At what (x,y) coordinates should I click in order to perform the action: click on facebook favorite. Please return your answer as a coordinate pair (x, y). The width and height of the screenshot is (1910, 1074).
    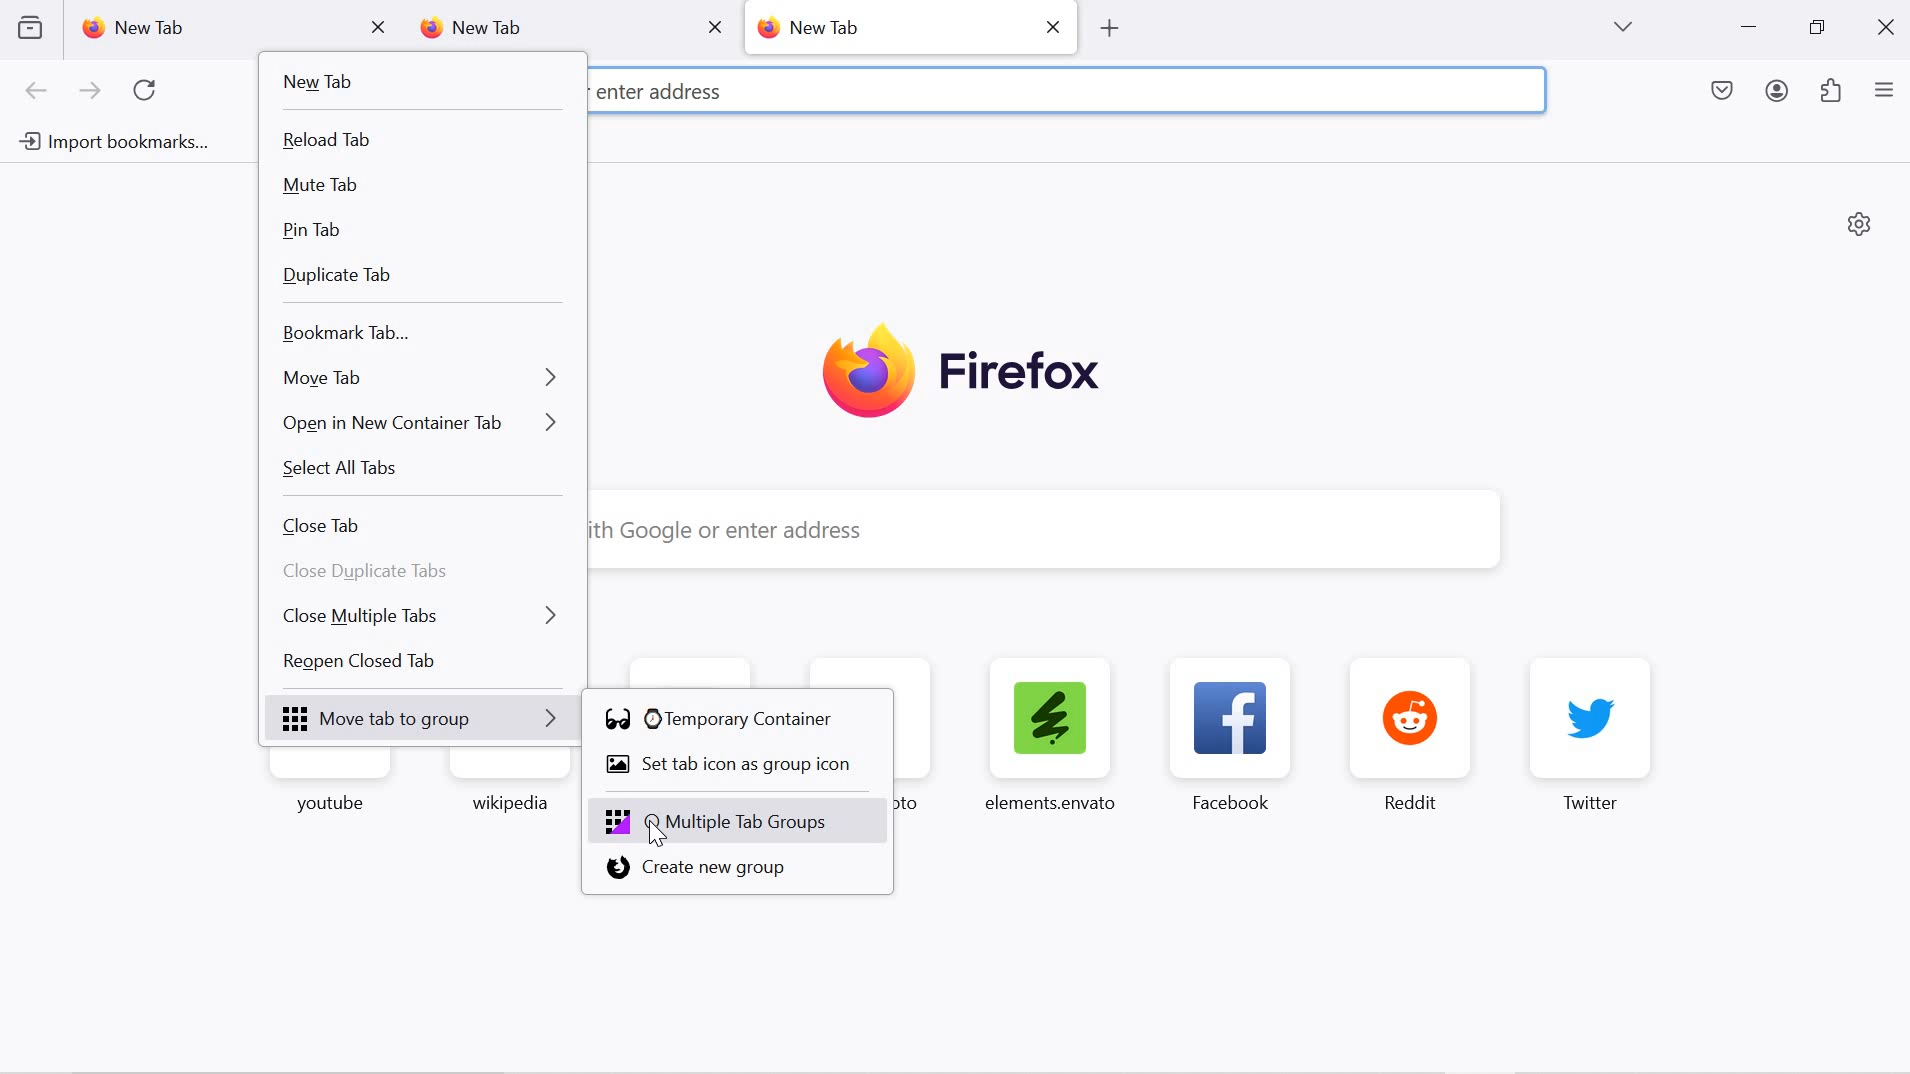
    Looking at the image, I should click on (1237, 734).